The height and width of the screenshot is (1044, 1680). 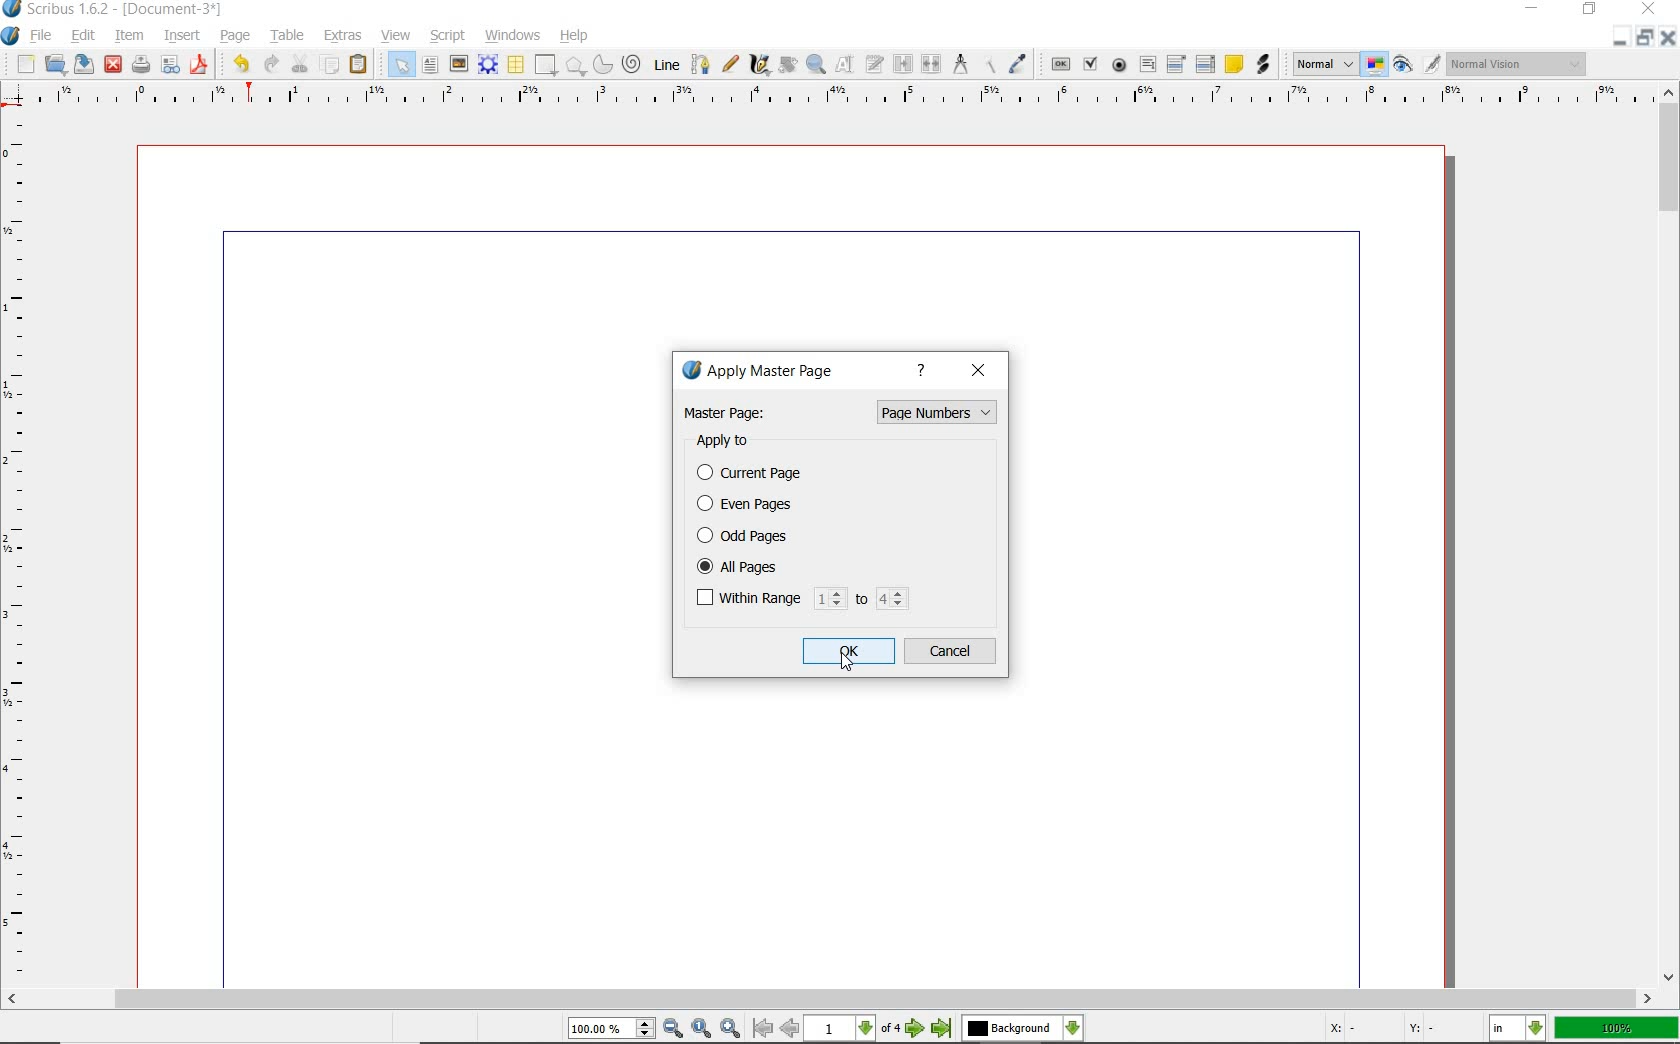 What do you see at coordinates (182, 36) in the screenshot?
I see `insert` at bounding box center [182, 36].